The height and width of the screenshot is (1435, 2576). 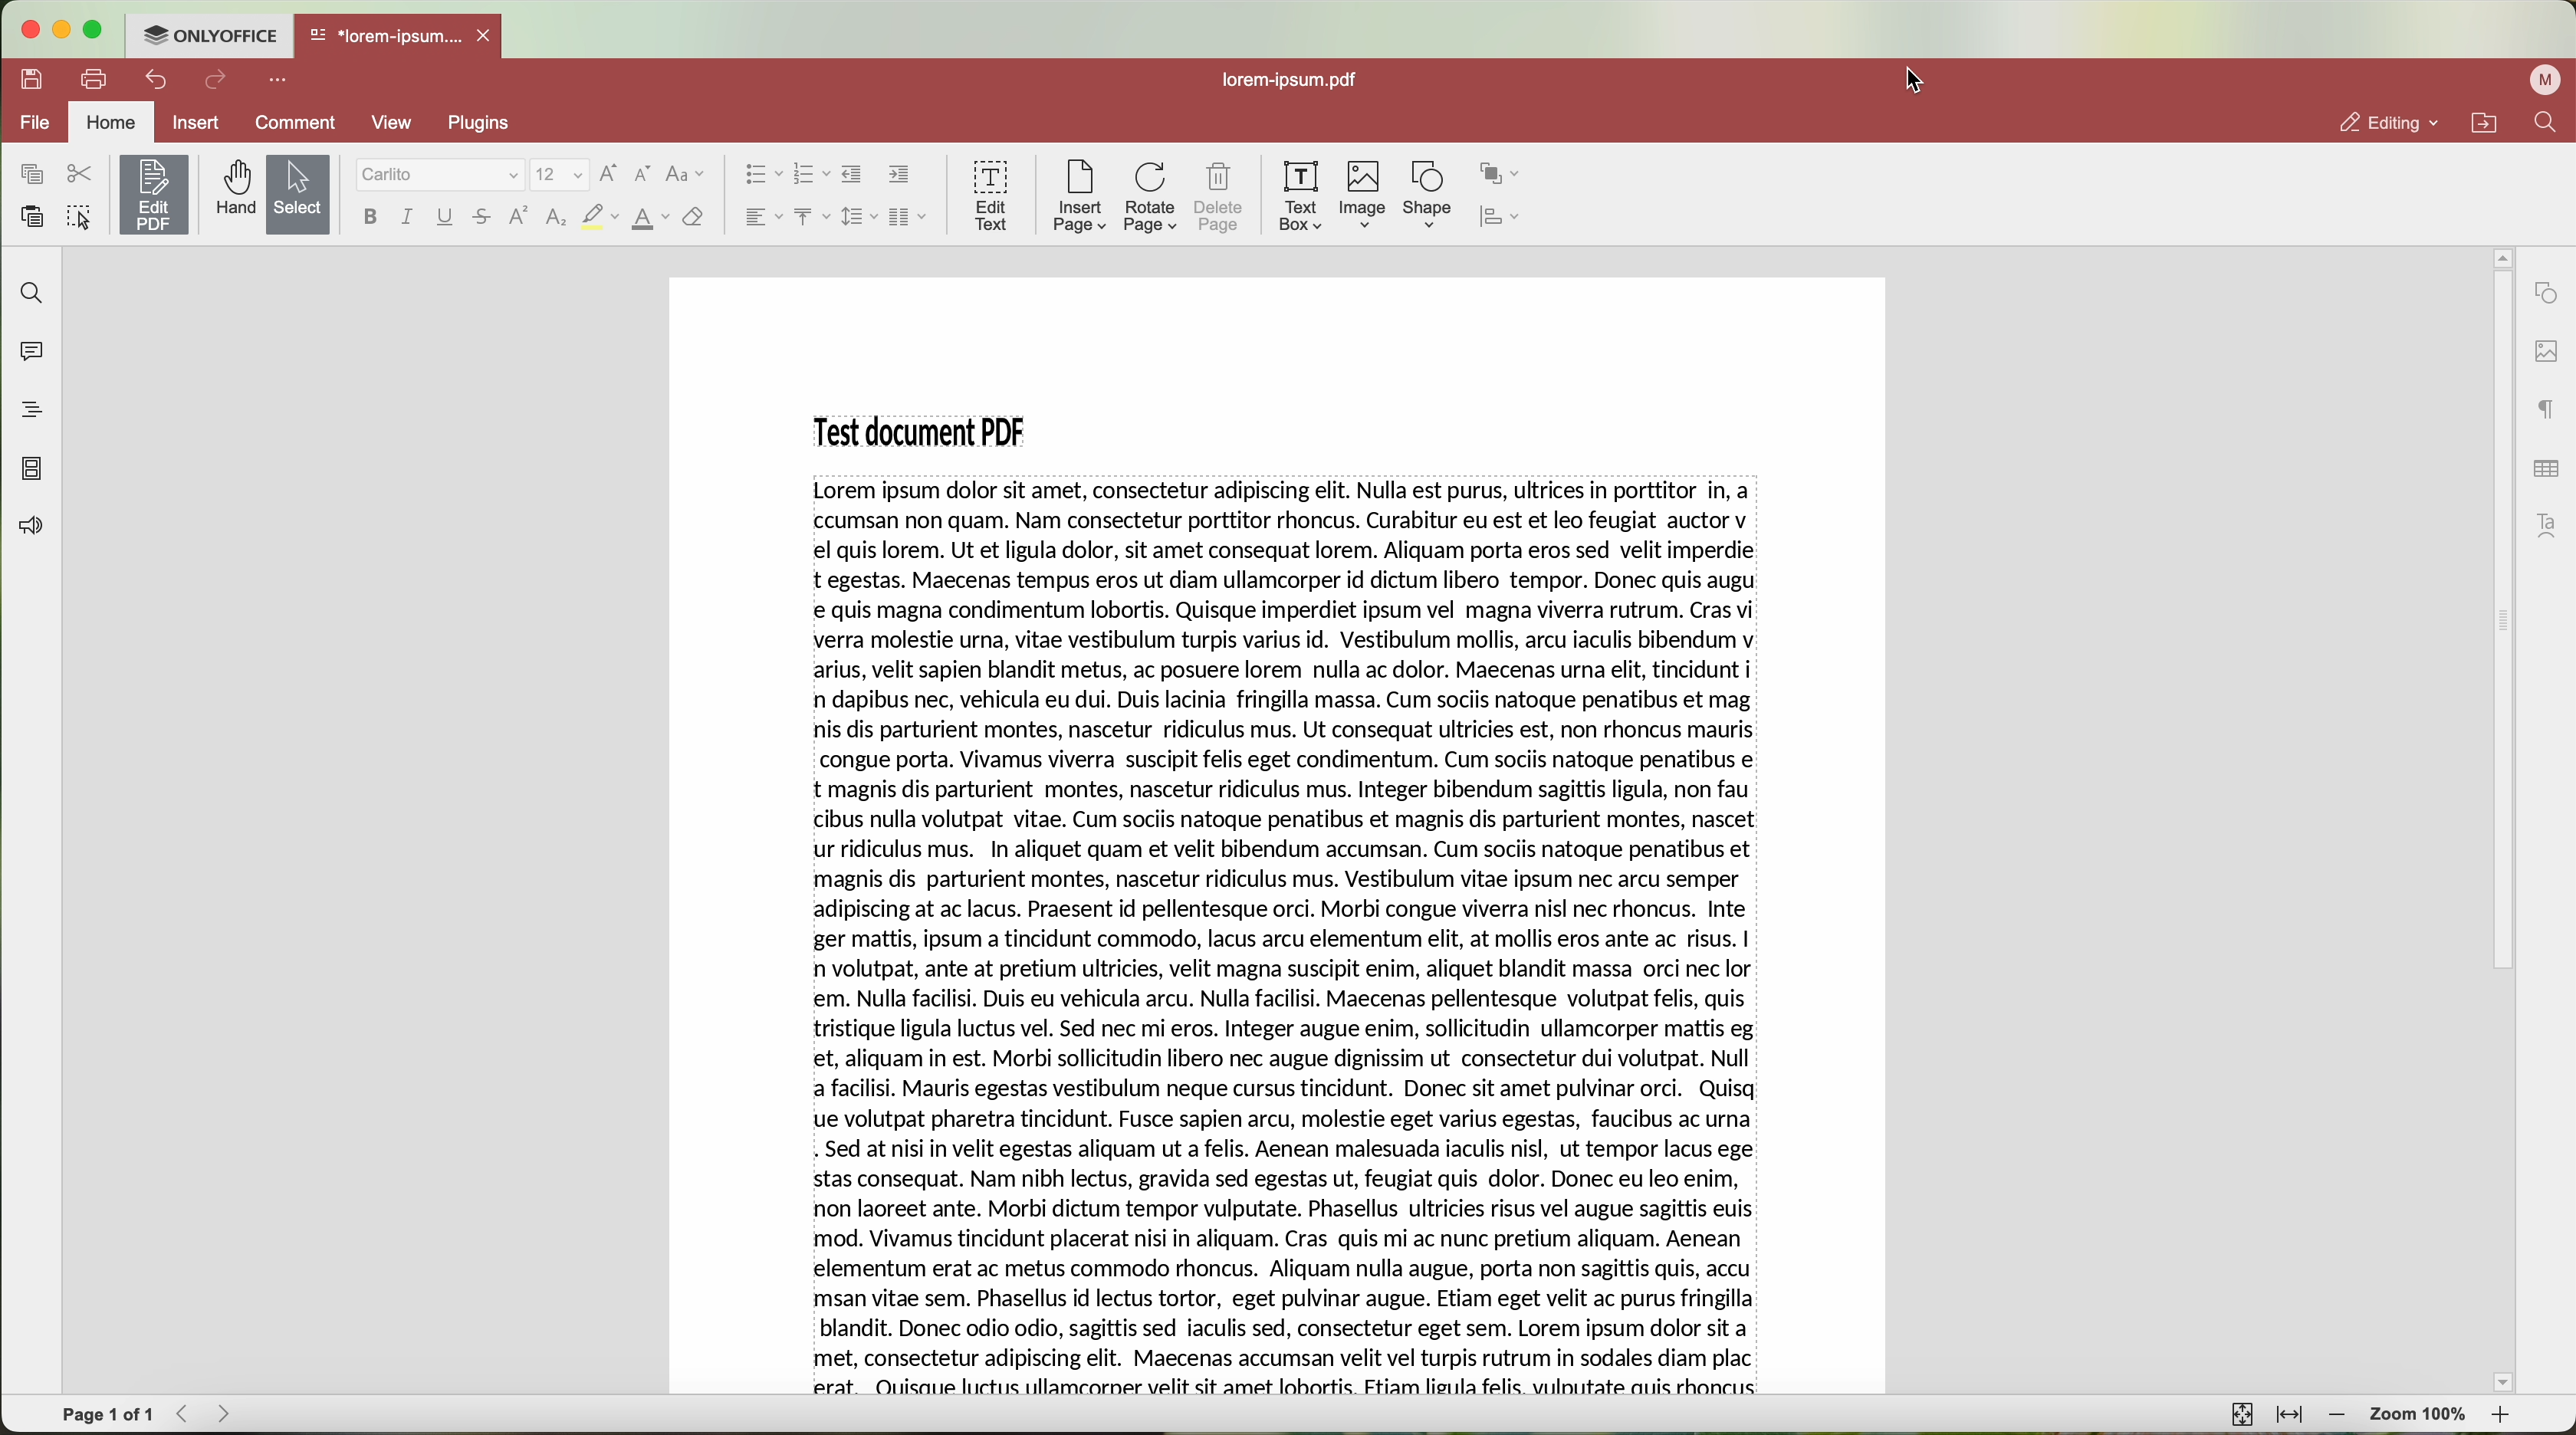 I want to click on superscript, so click(x=521, y=218).